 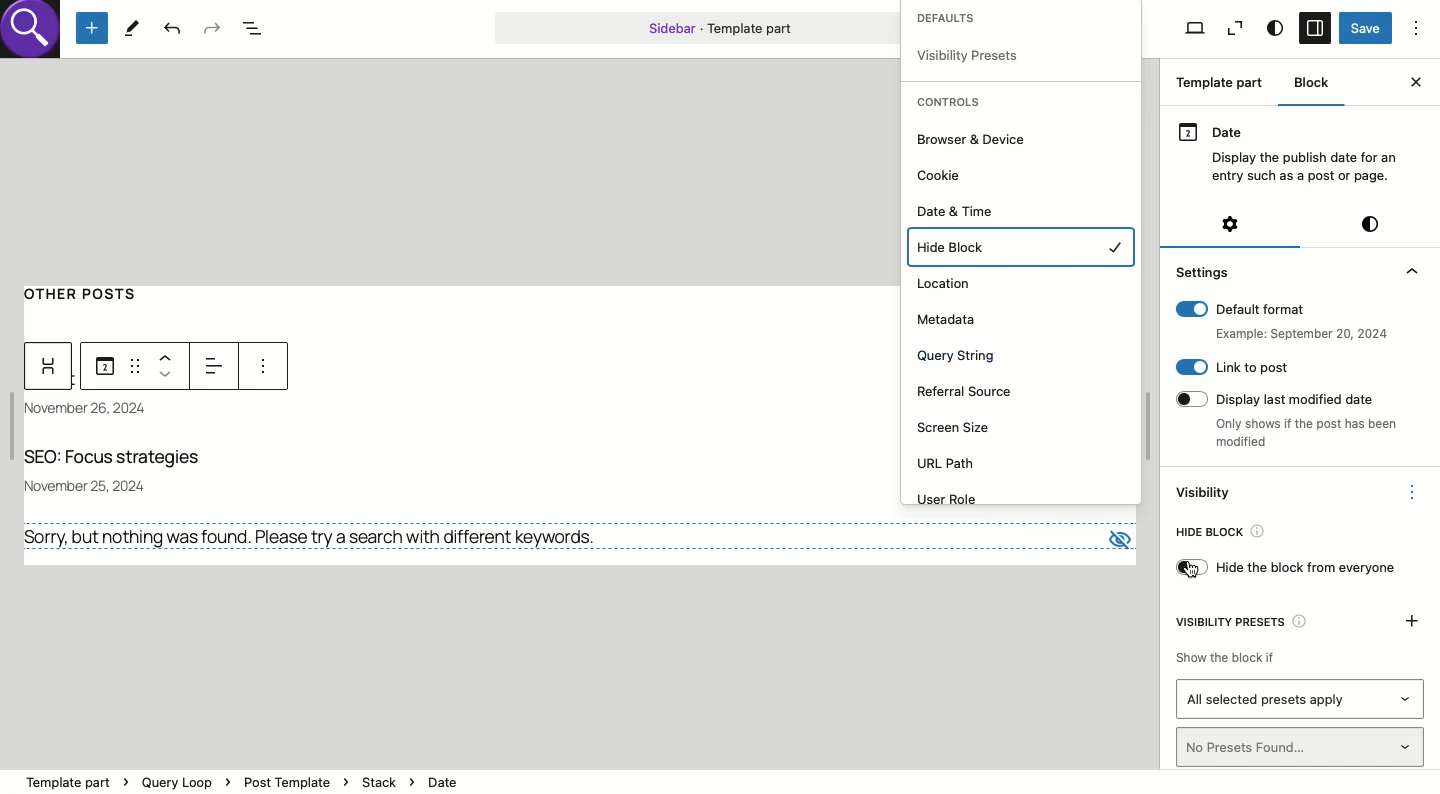 What do you see at coordinates (261, 368) in the screenshot?
I see `more options` at bounding box center [261, 368].